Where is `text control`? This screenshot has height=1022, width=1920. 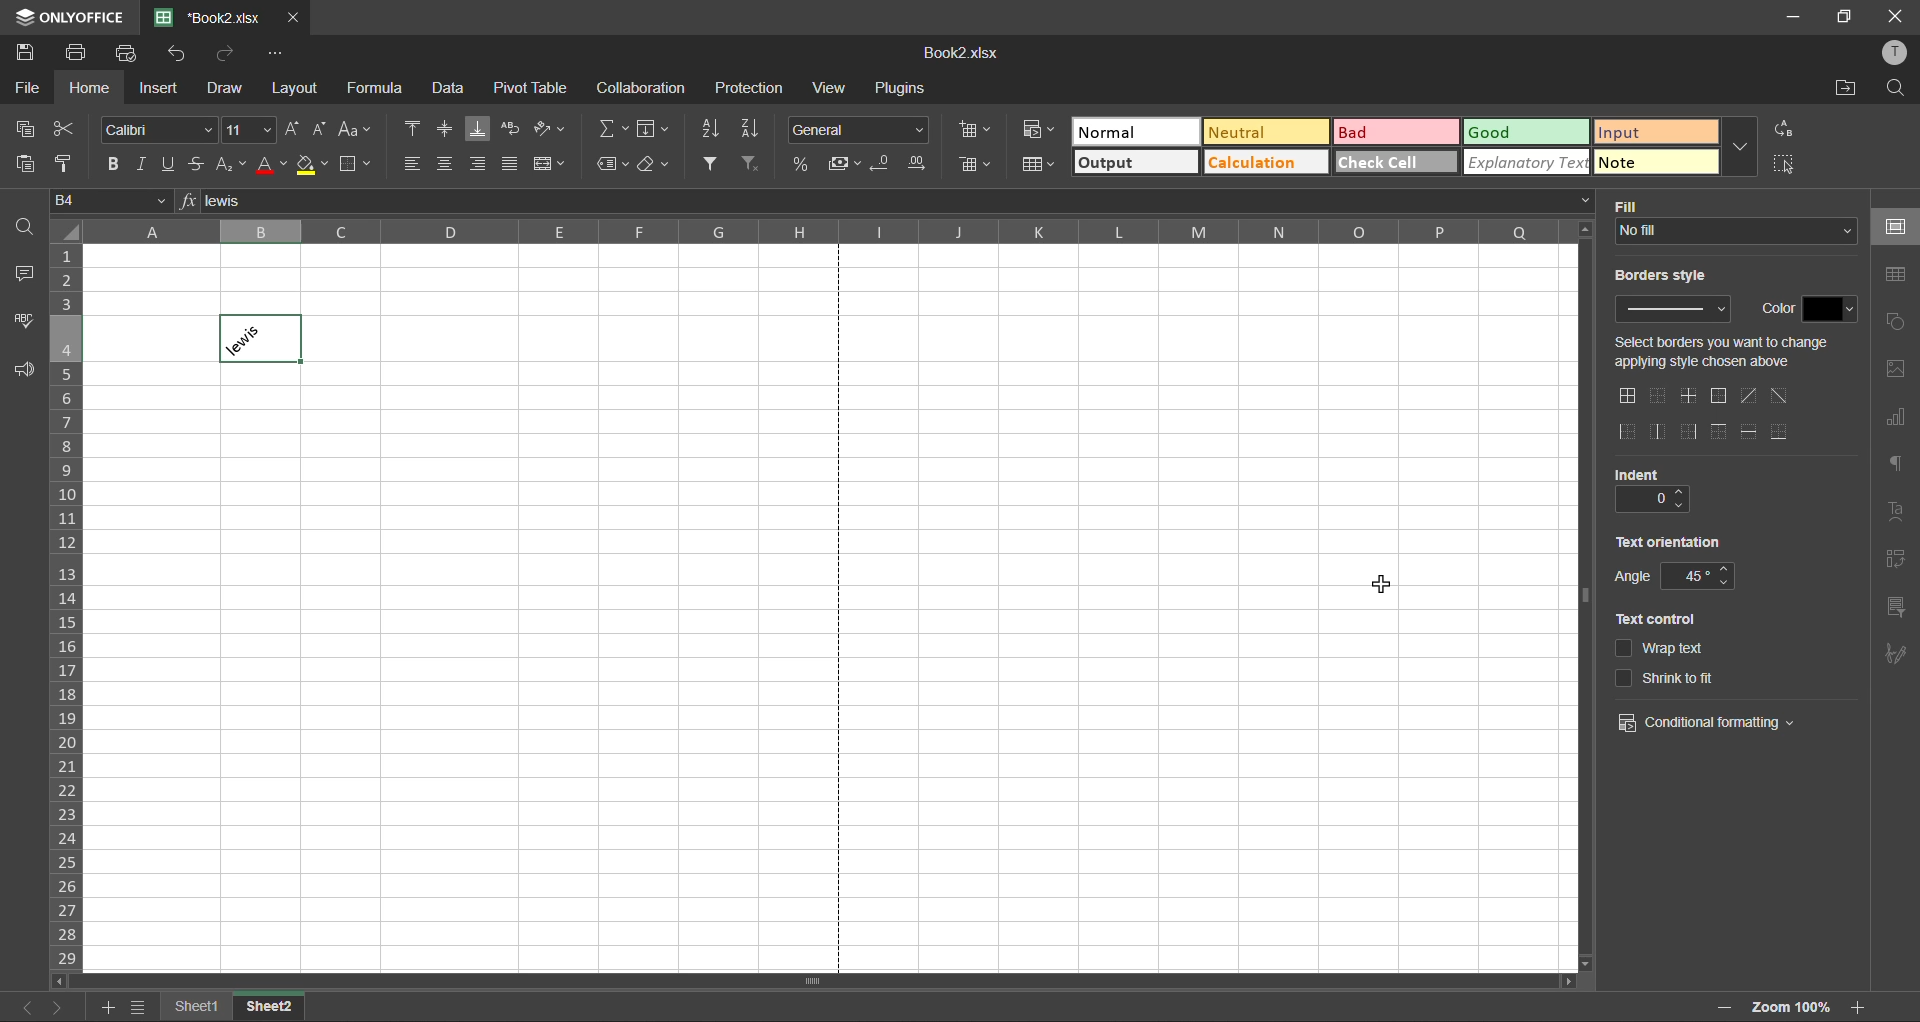
text control is located at coordinates (1654, 620).